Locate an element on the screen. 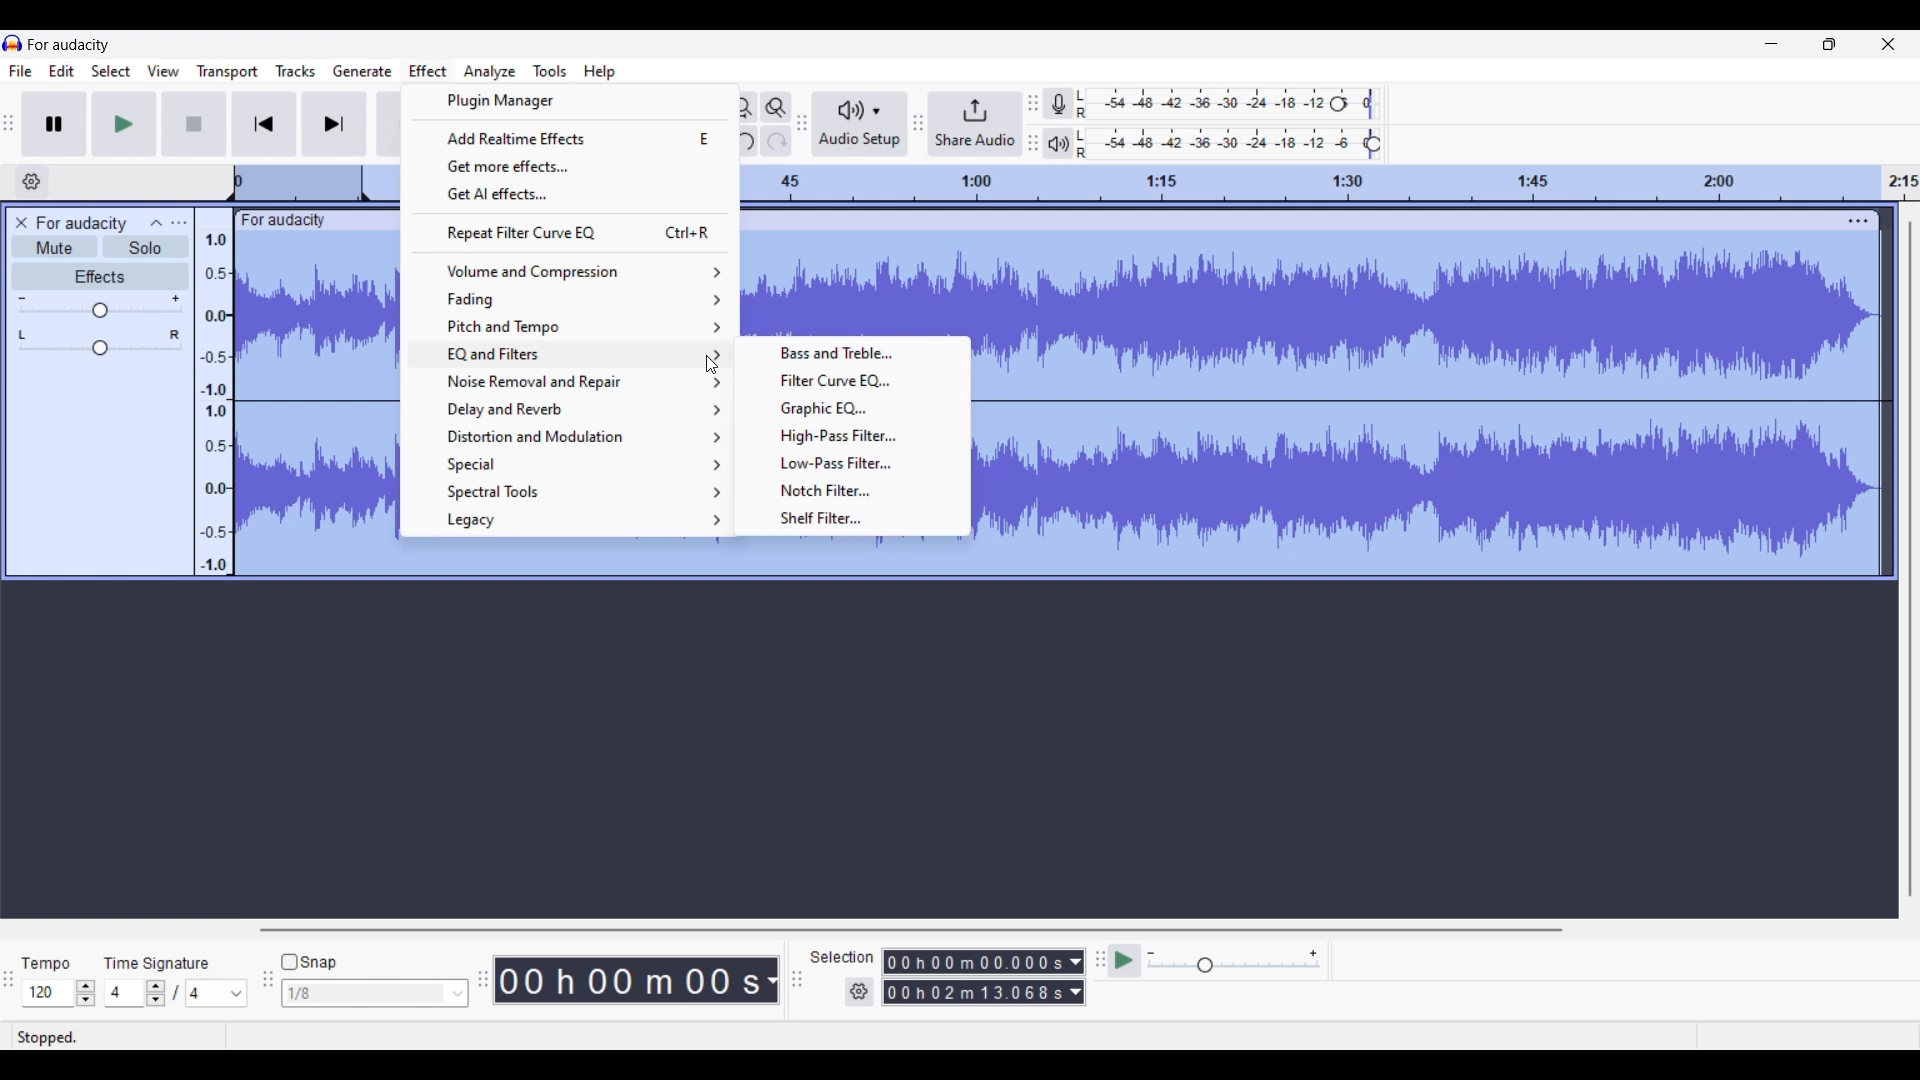  Zoom toggle is located at coordinates (777, 107).